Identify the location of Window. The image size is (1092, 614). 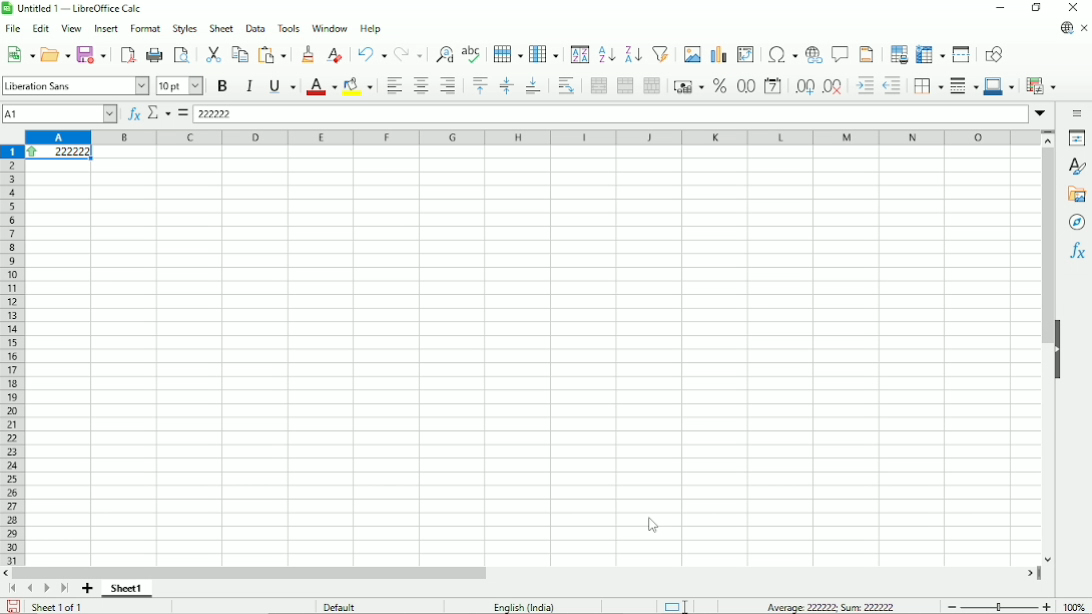
(329, 28).